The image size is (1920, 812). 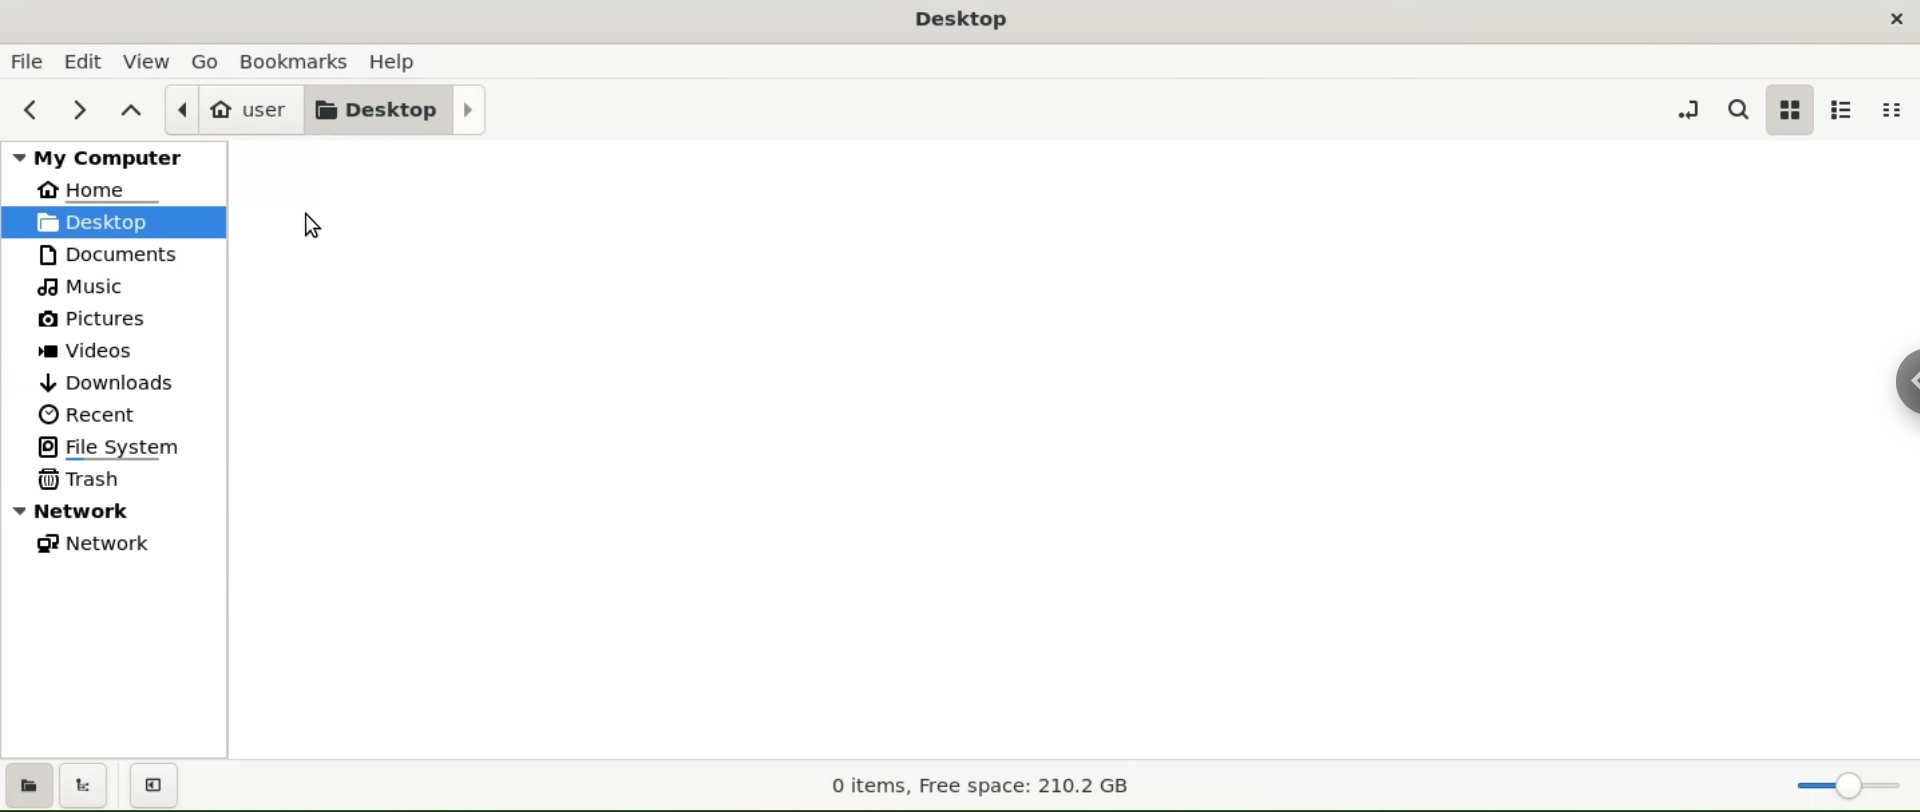 I want to click on close, so click(x=1897, y=16).